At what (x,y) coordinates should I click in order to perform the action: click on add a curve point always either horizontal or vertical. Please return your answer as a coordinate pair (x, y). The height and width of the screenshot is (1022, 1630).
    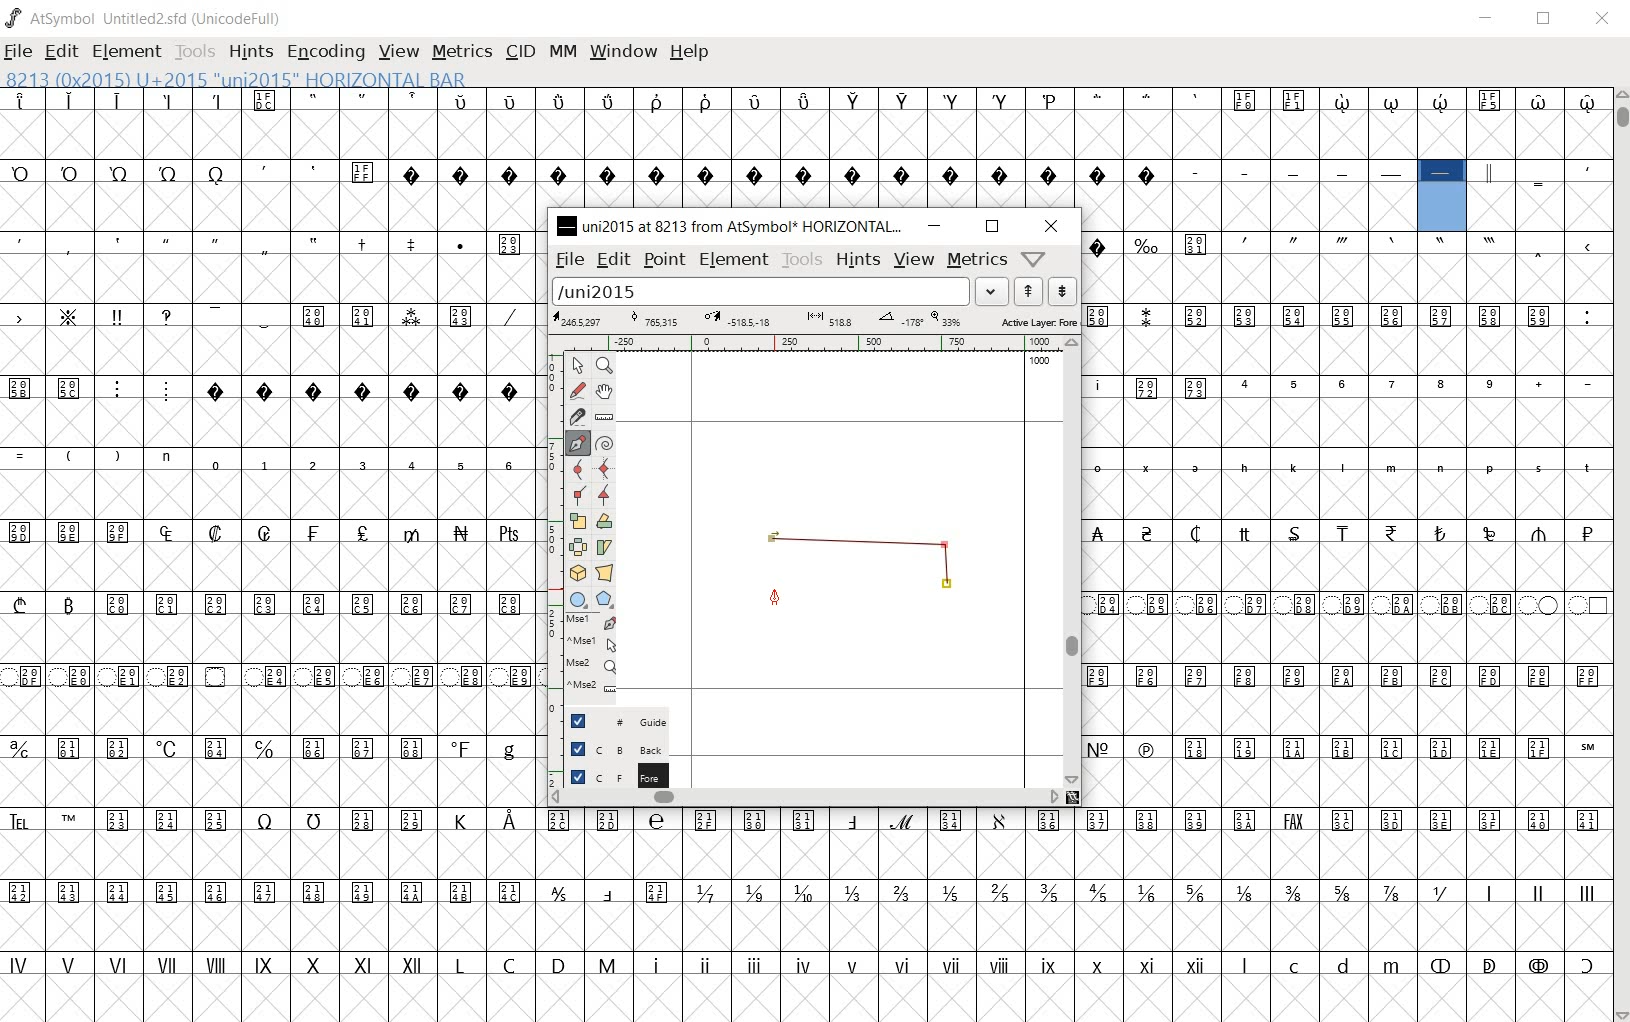
    Looking at the image, I should click on (603, 469).